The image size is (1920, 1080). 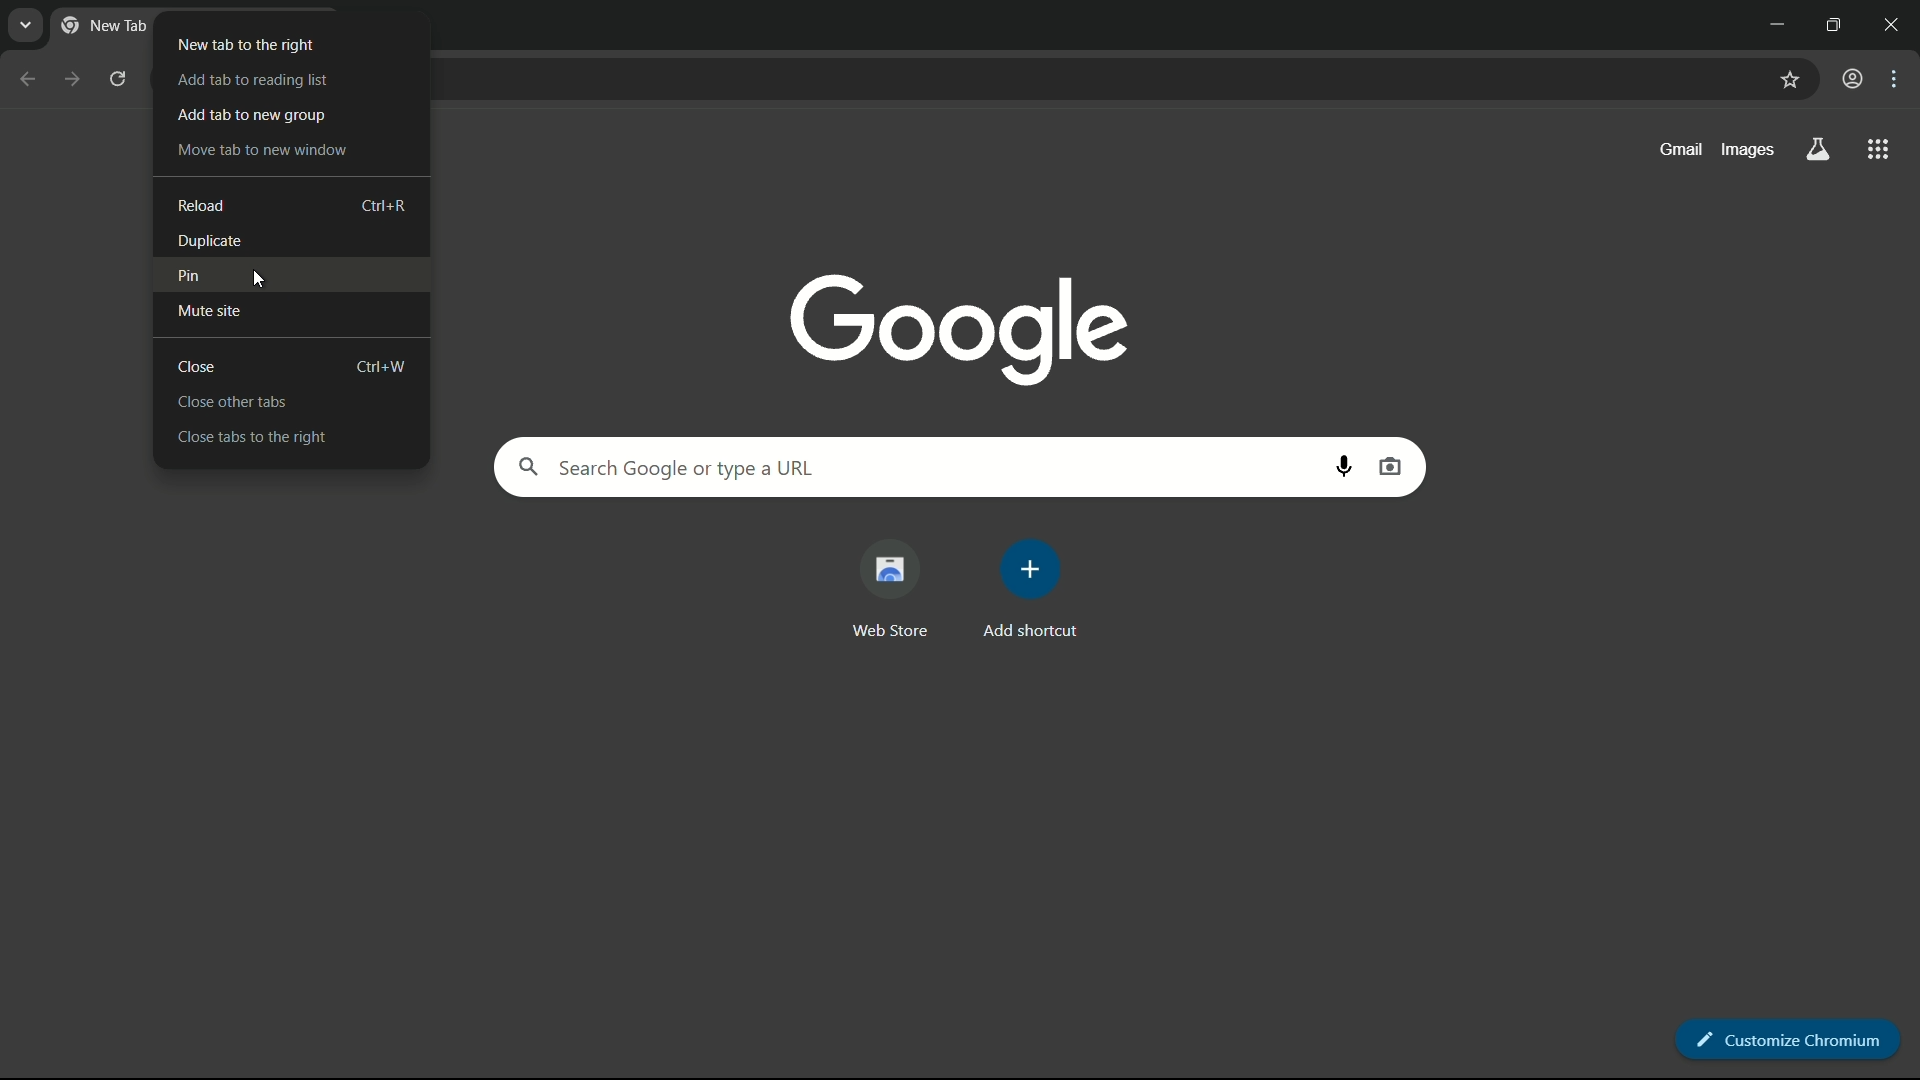 What do you see at coordinates (245, 44) in the screenshot?
I see `new tab to the right` at bounding box center [245, 44].